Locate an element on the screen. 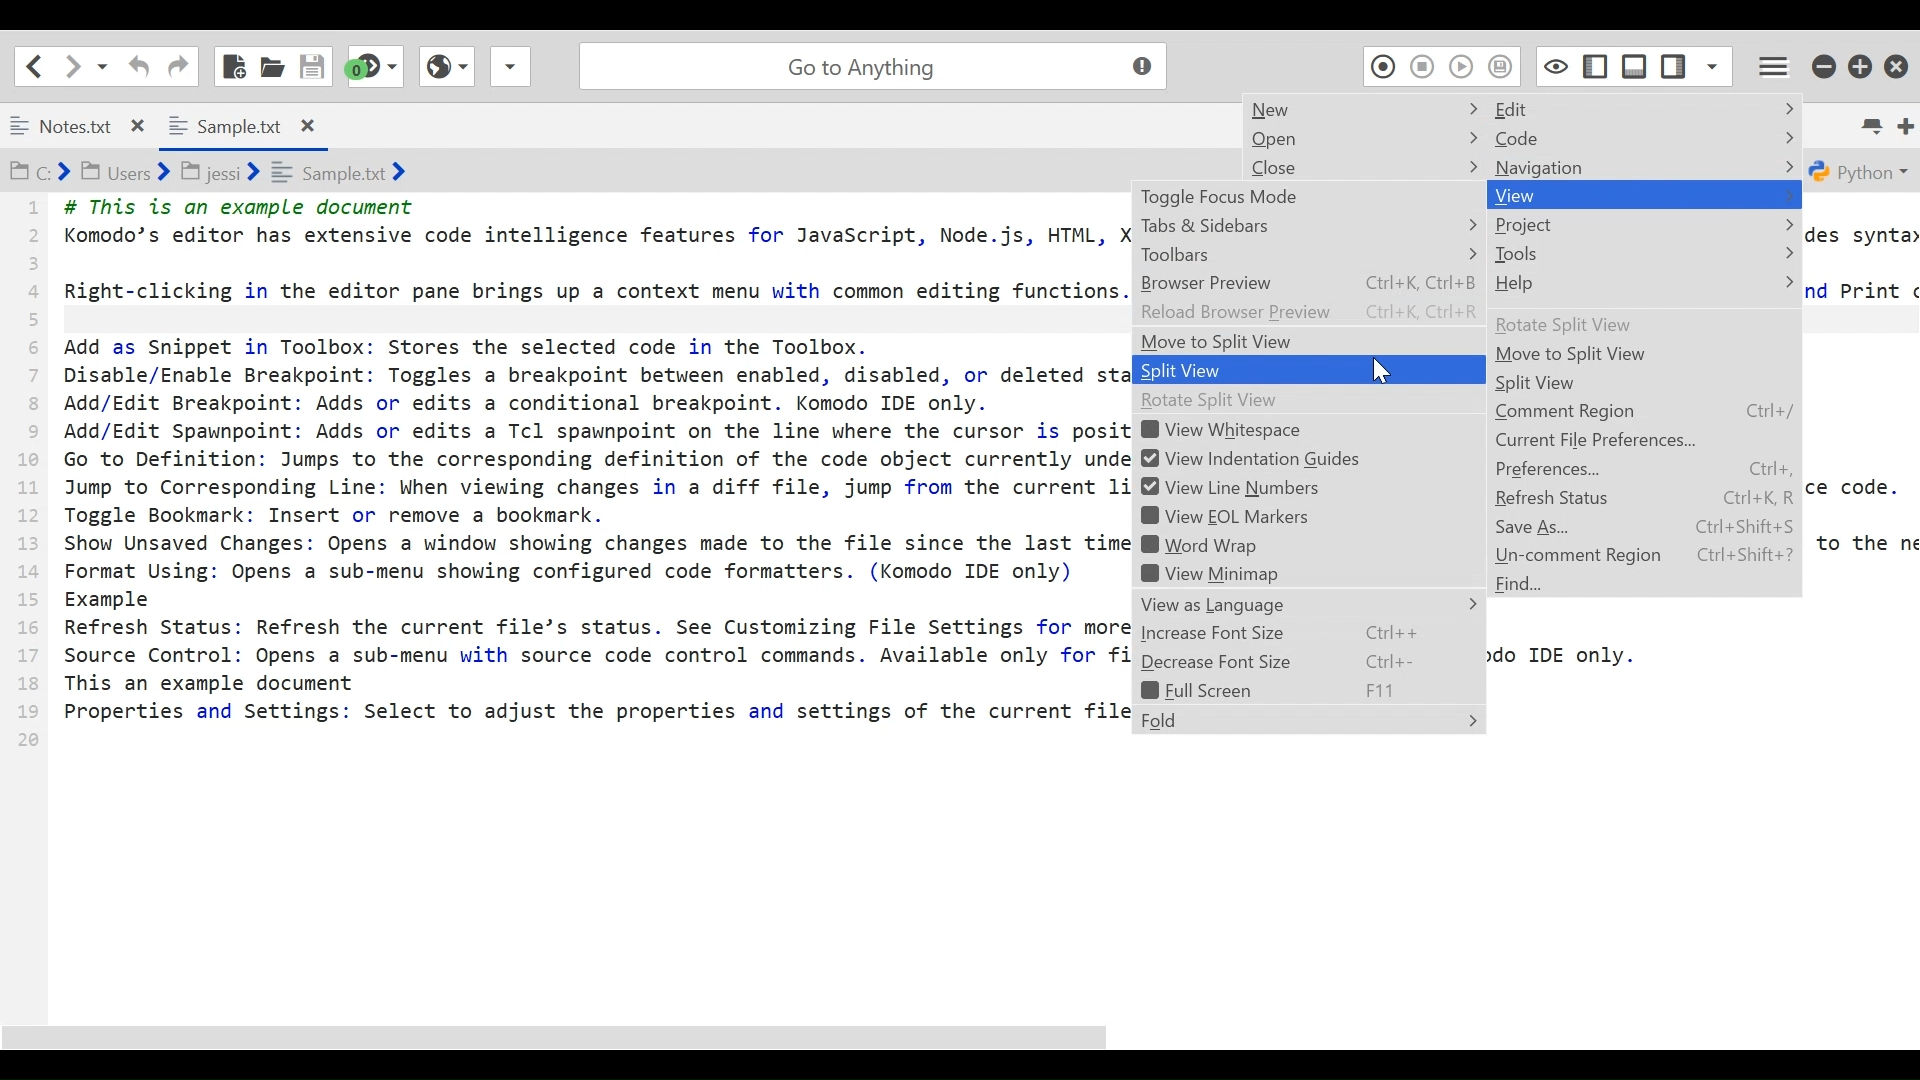 Image resolution: width=1920 pixels, height=1080 pixels. Python is located at coordinates (1861, 171).